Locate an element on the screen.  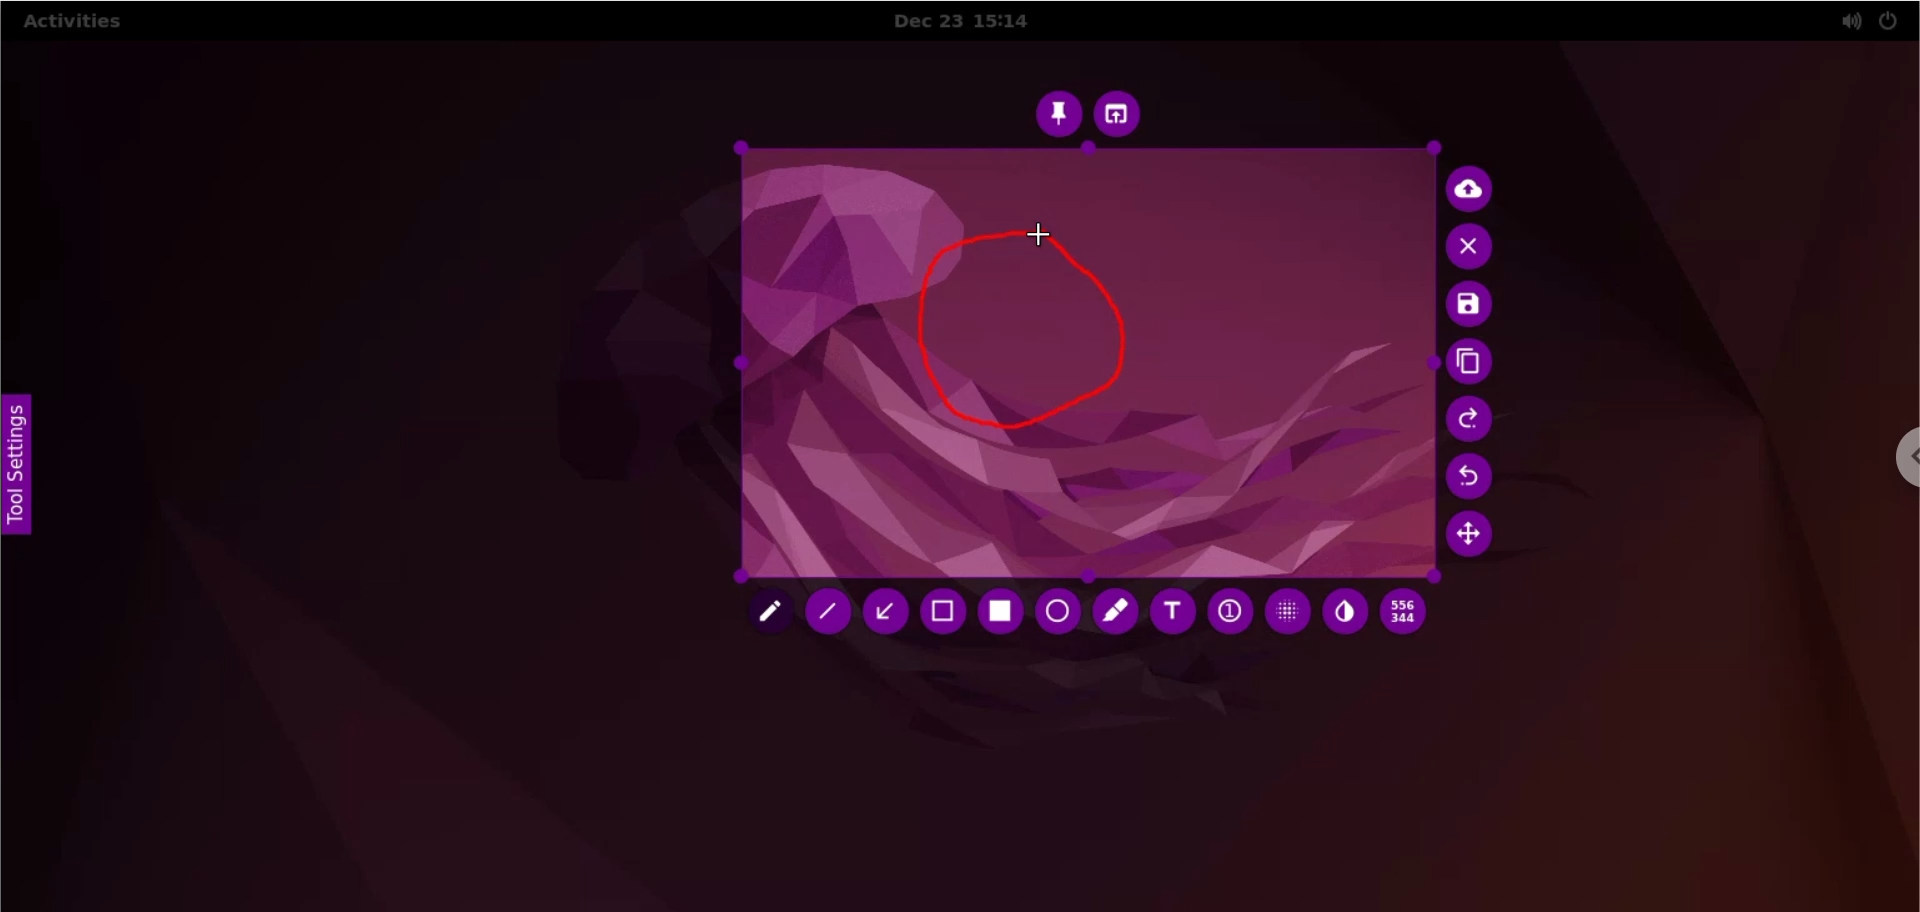
circle tool is located at coordinates (1057, 611).